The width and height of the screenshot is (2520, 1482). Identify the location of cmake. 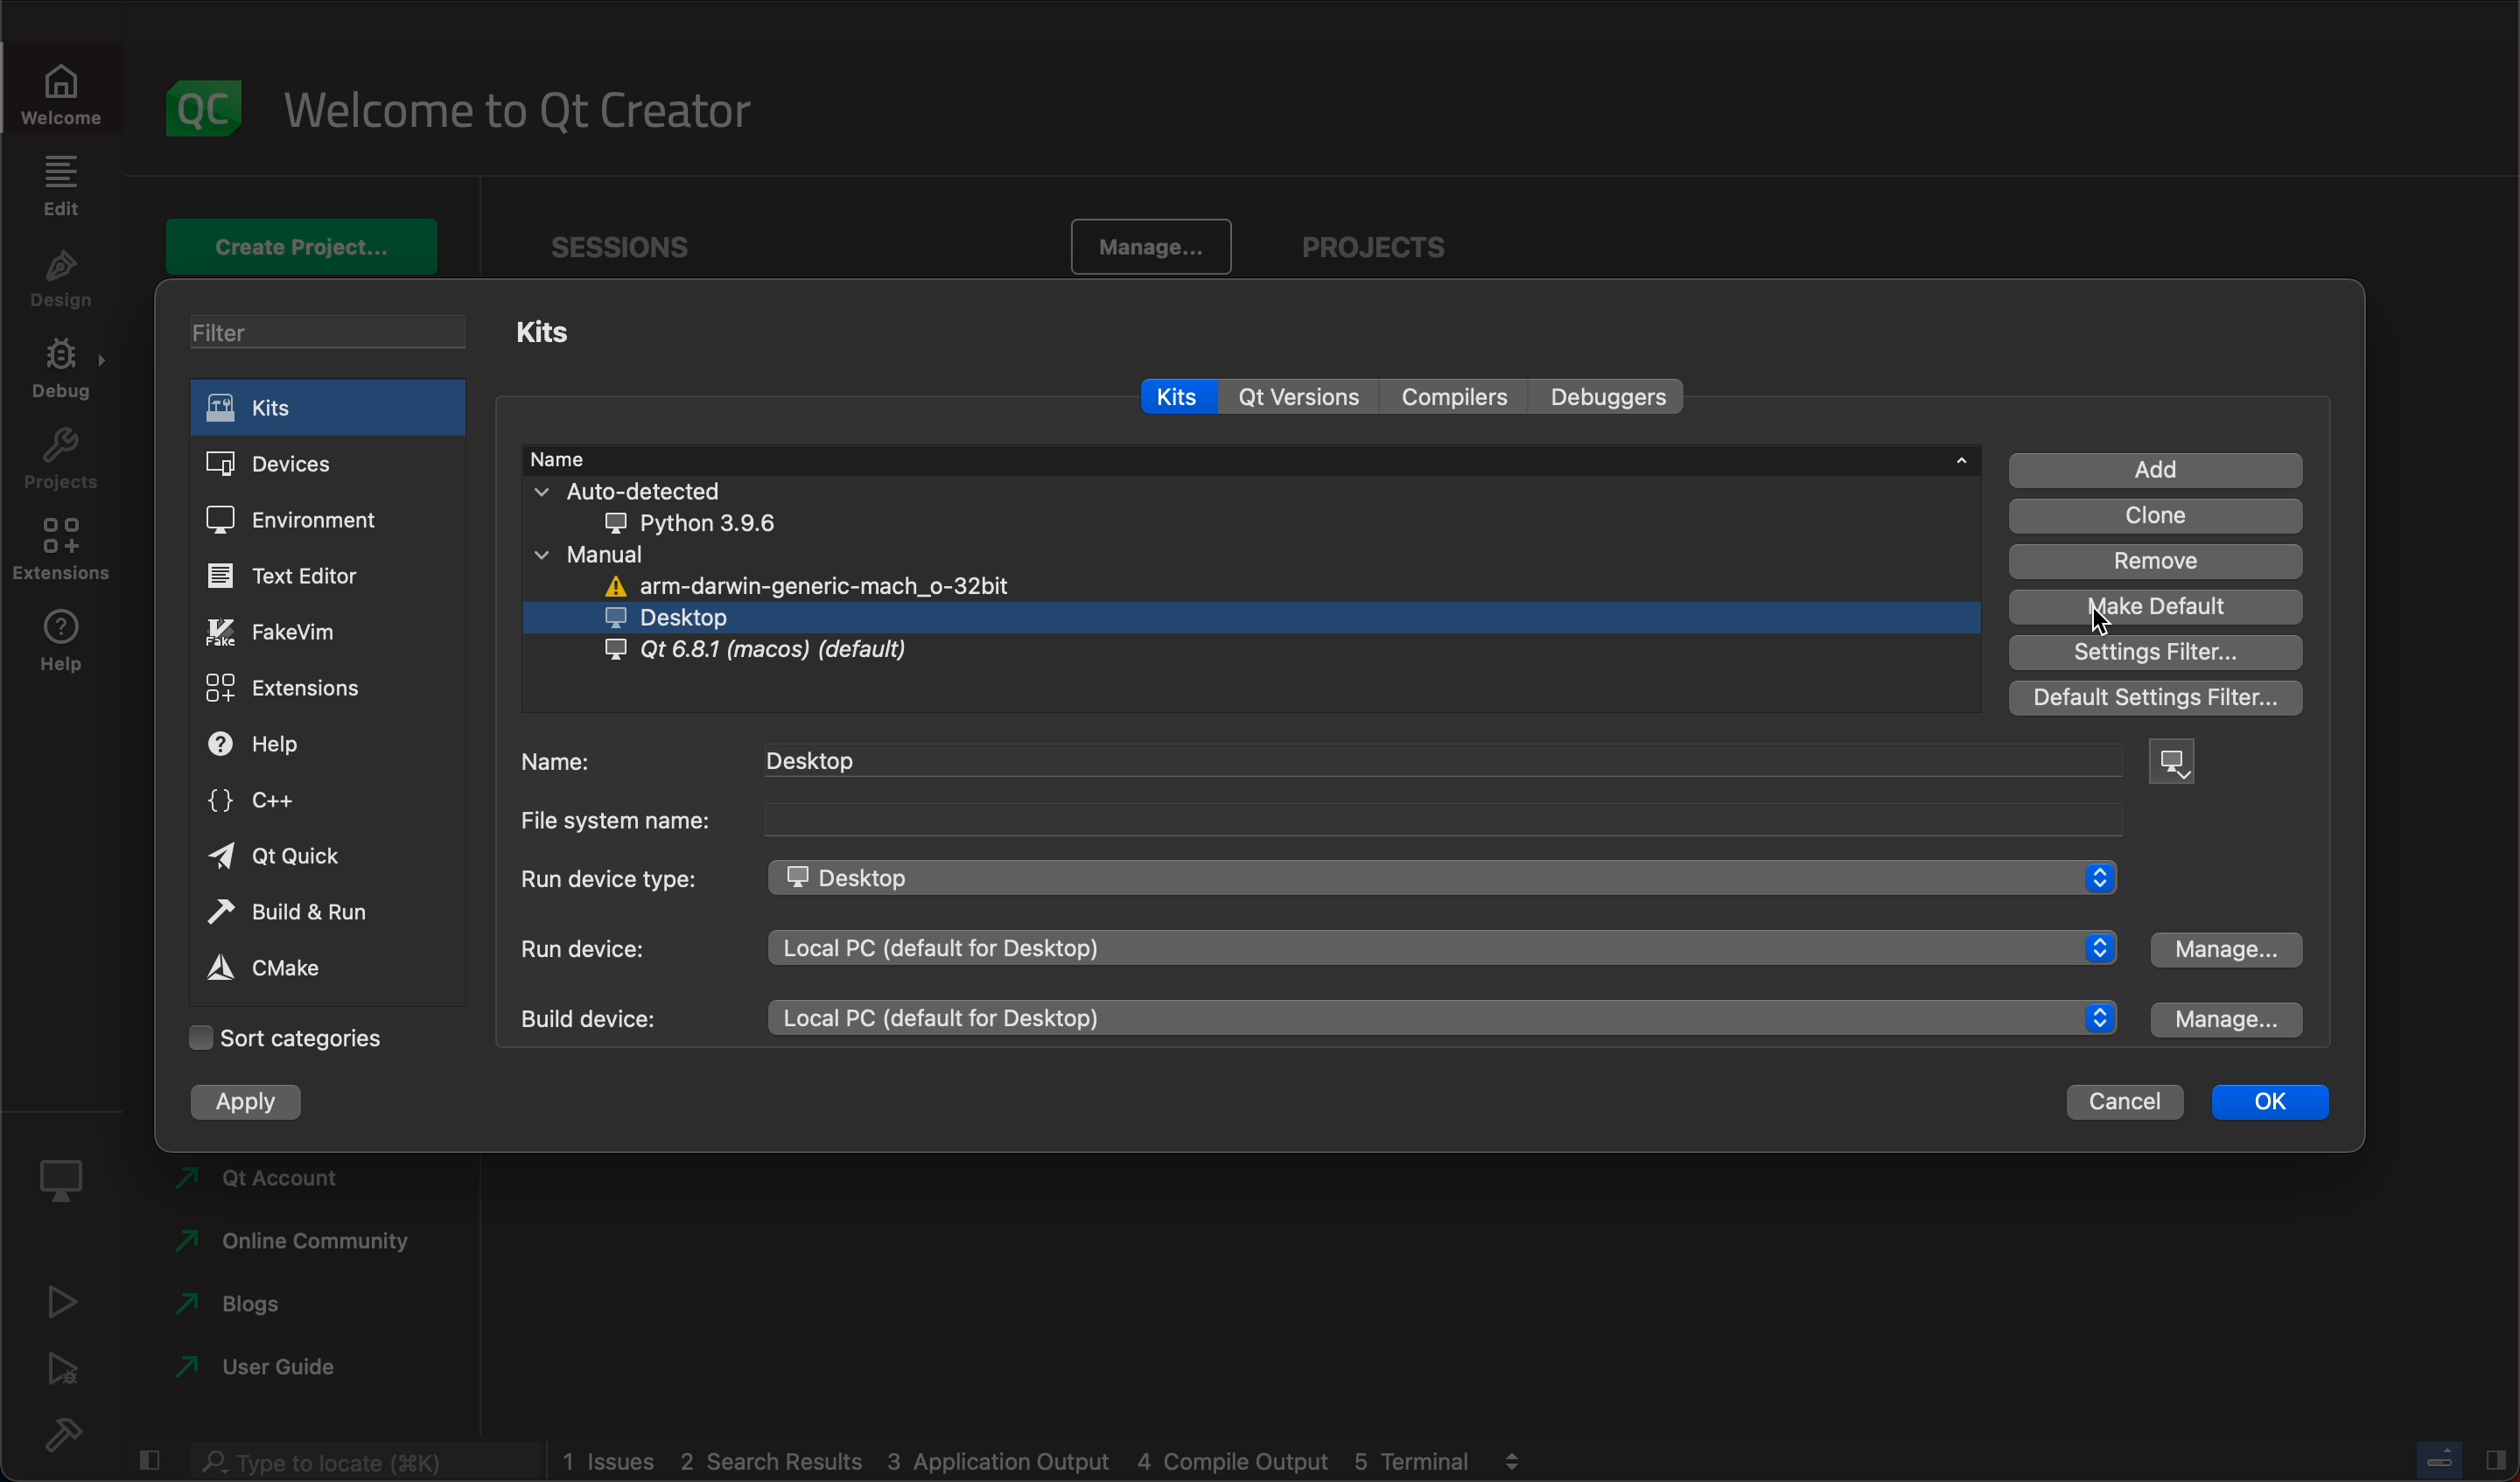
(266, 966).